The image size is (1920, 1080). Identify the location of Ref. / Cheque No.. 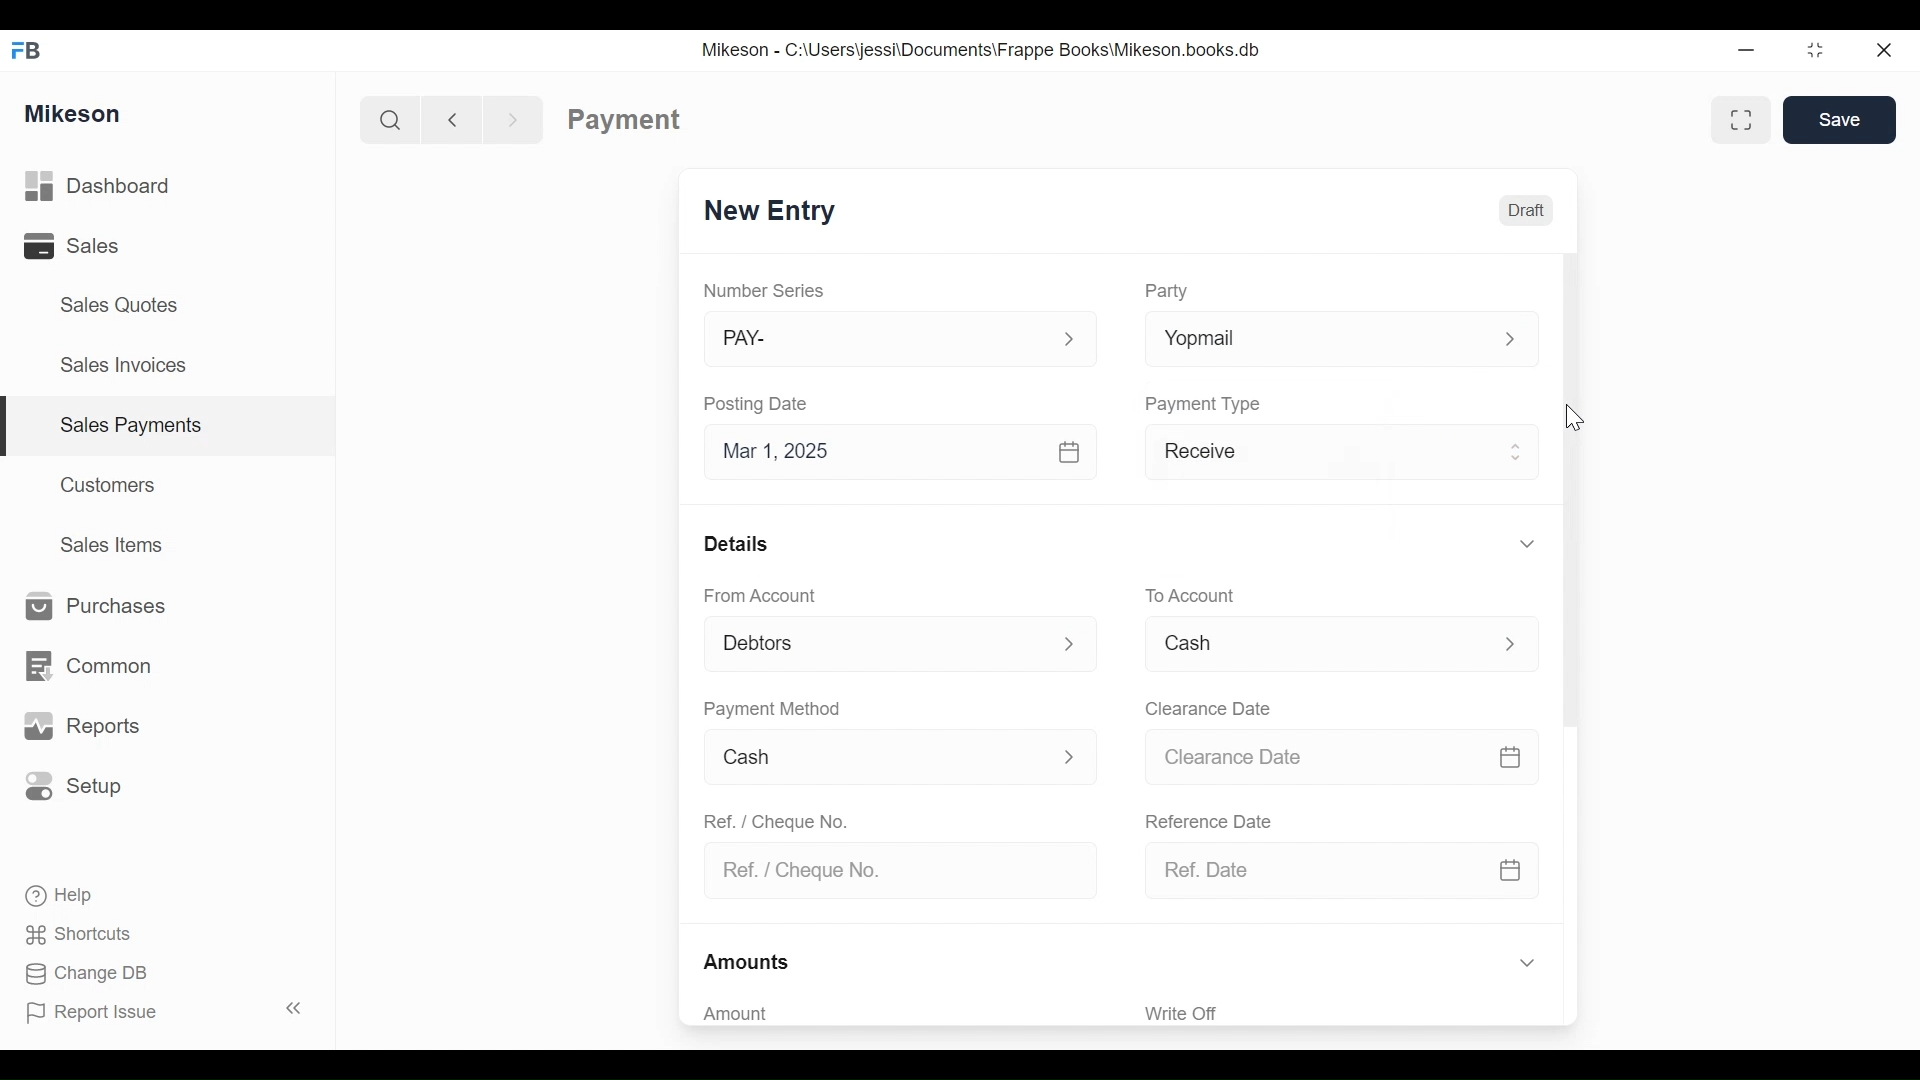
(785, 820).